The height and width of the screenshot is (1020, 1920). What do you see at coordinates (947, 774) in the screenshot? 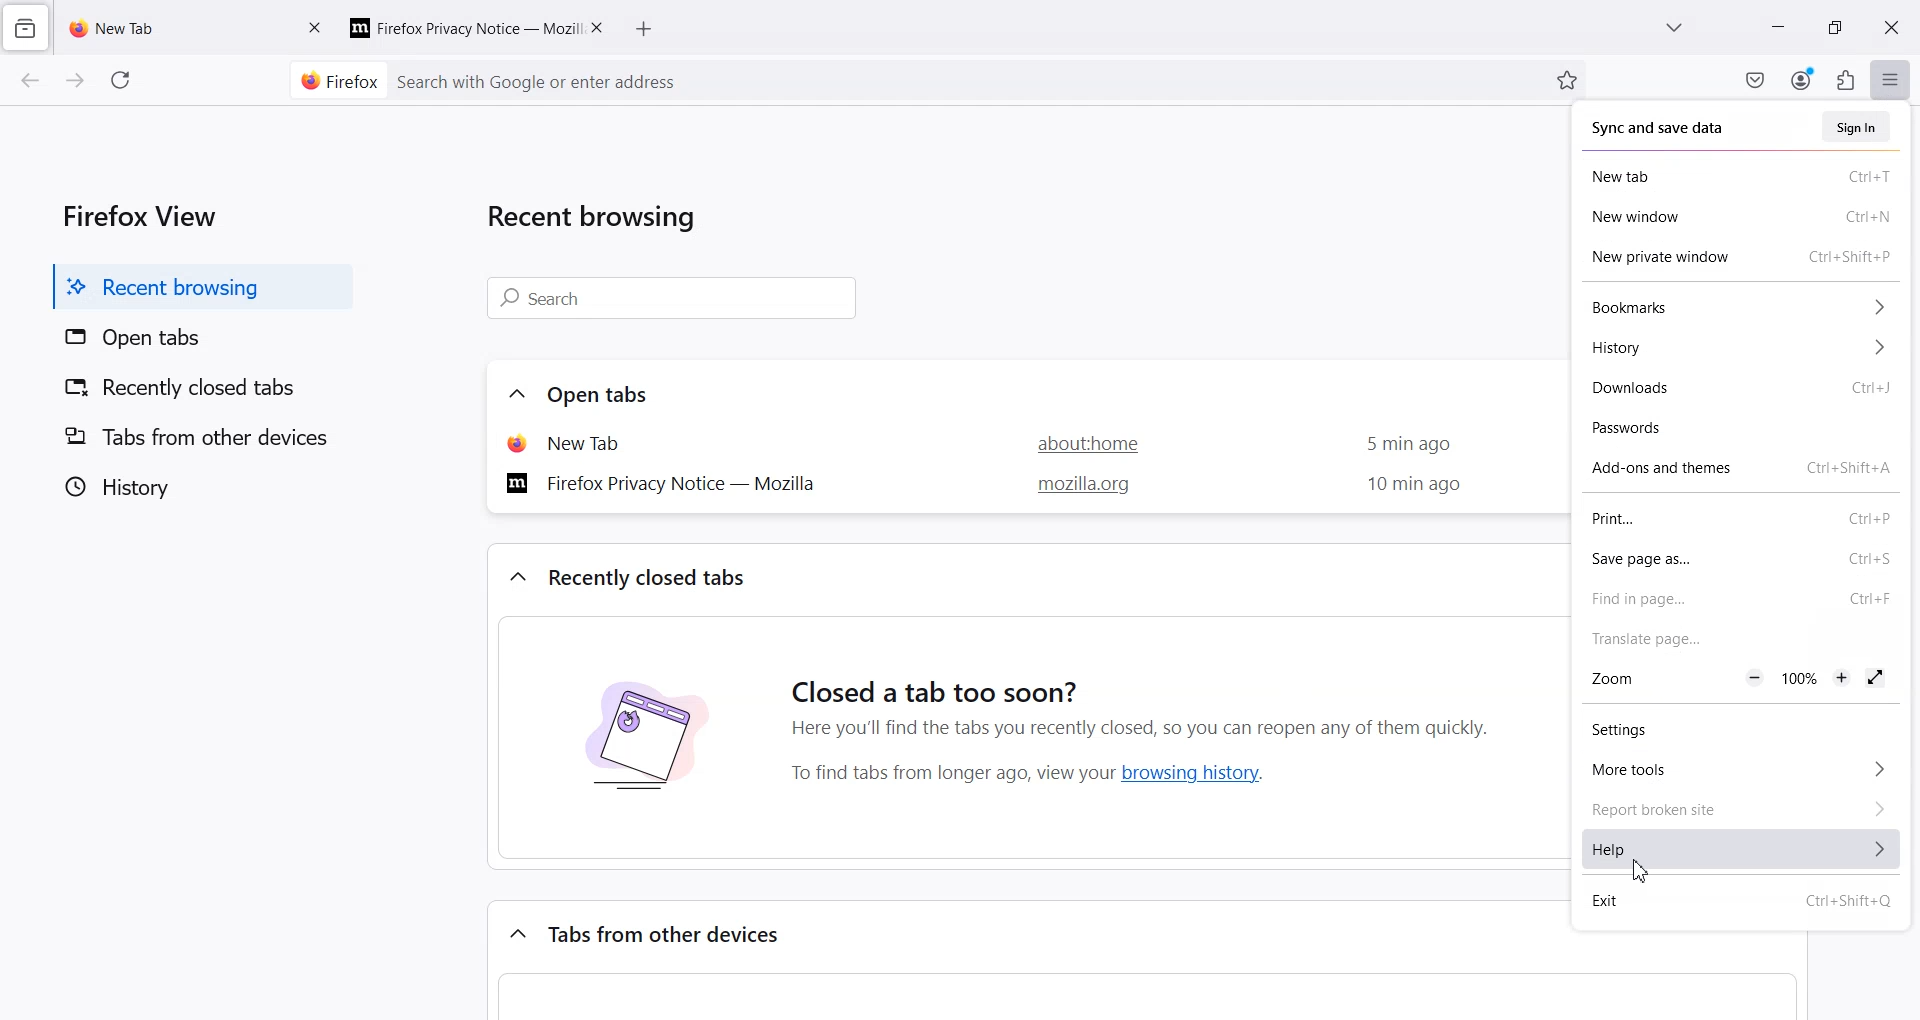
I see `To find tabs from longer ago, view your` at bounding box center [947, 774].